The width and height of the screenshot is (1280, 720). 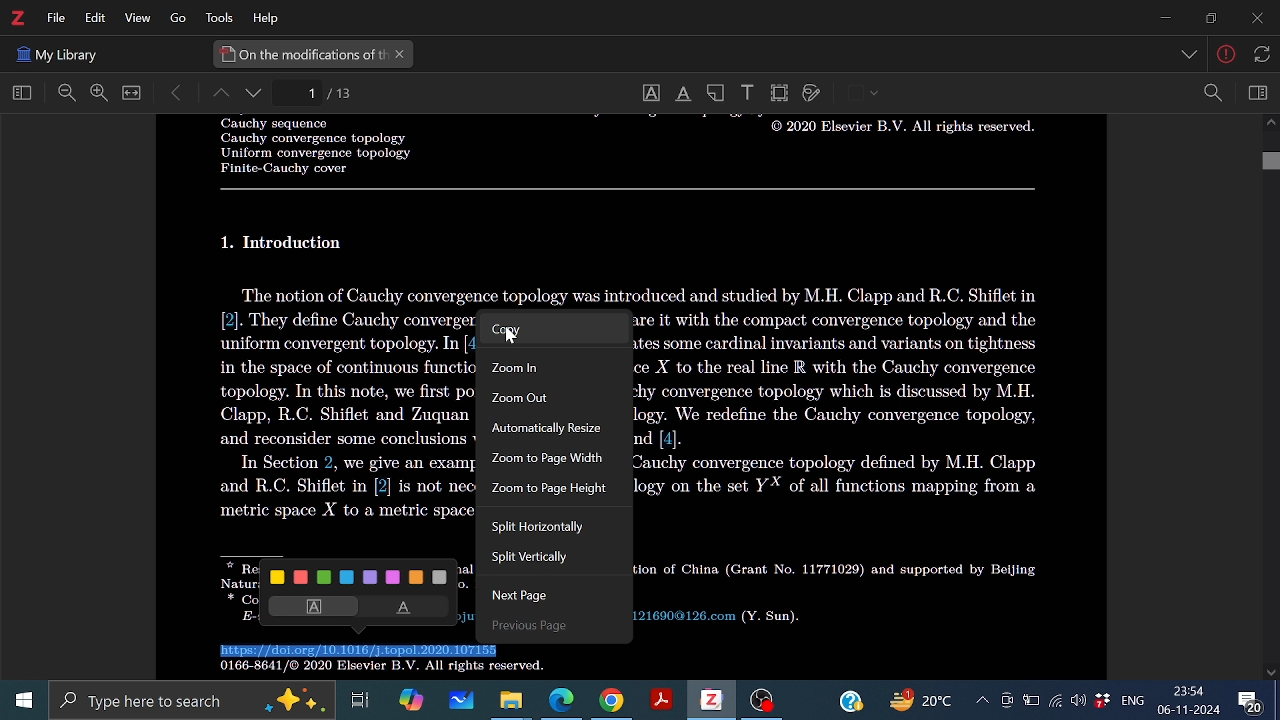 What do you see at coordinates (67, 94) in the screenshot?
I see `Zoom out` at bounding box center [67, 94].